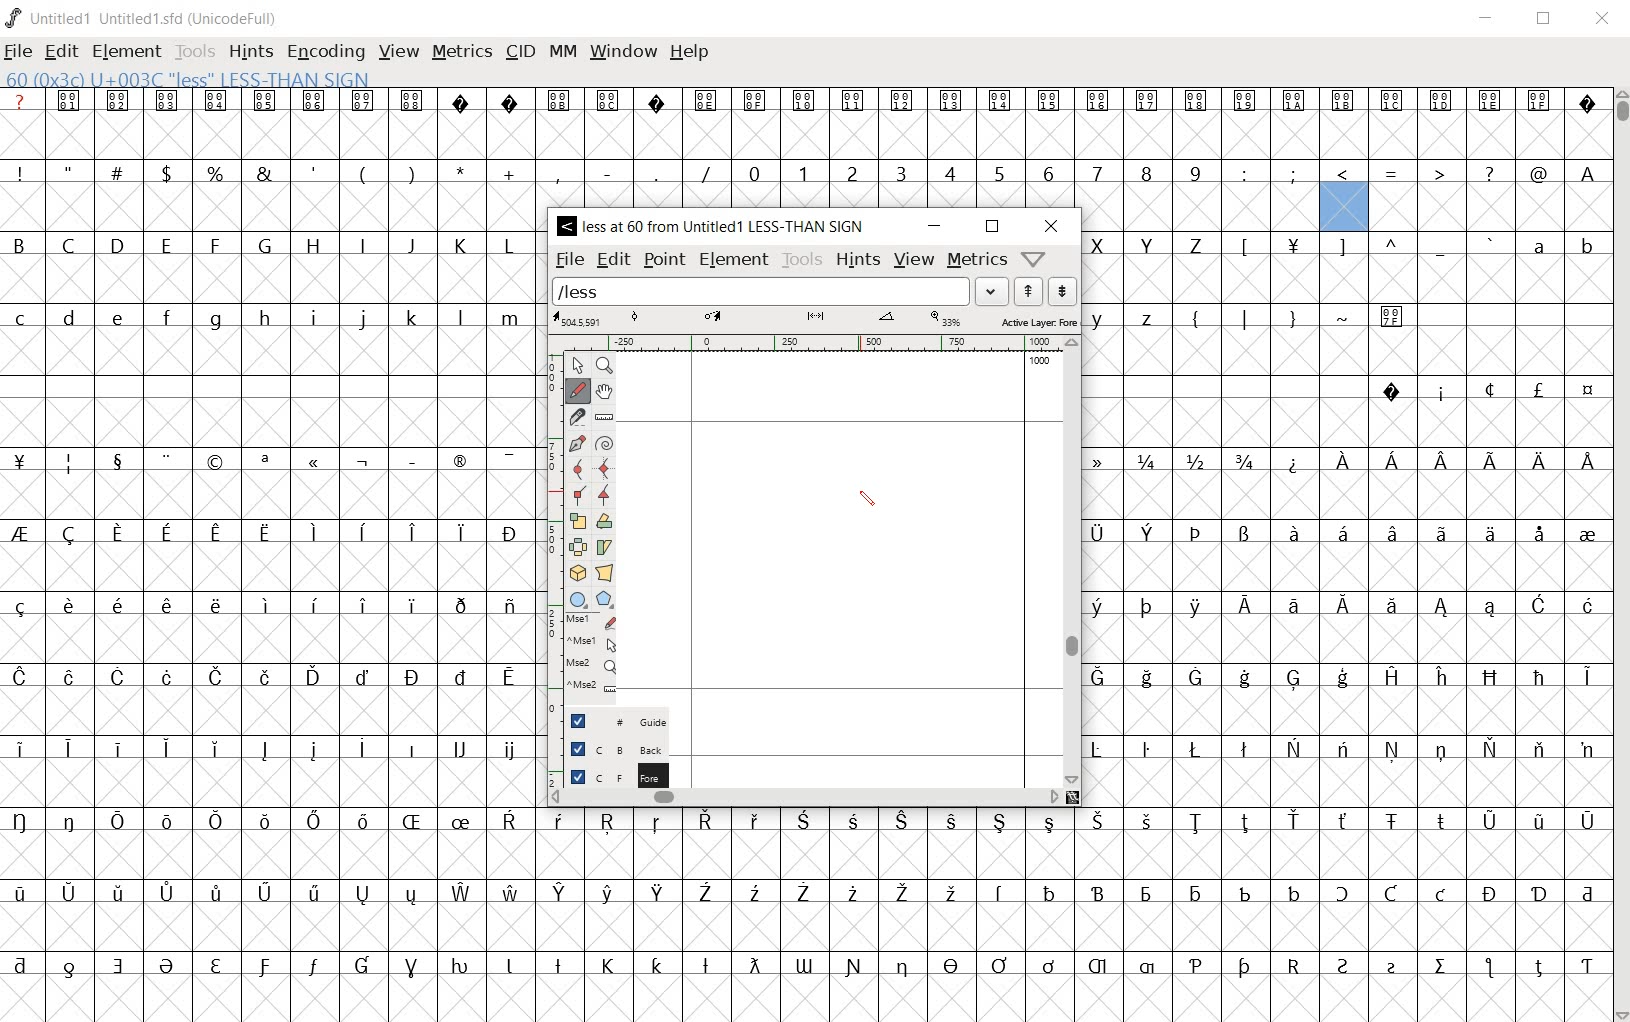 The image size is (1630, 1022). What do you see at coordinates (606, 545) in the screenshot?
I see `skew the selection` at bounding box center [606, 545].